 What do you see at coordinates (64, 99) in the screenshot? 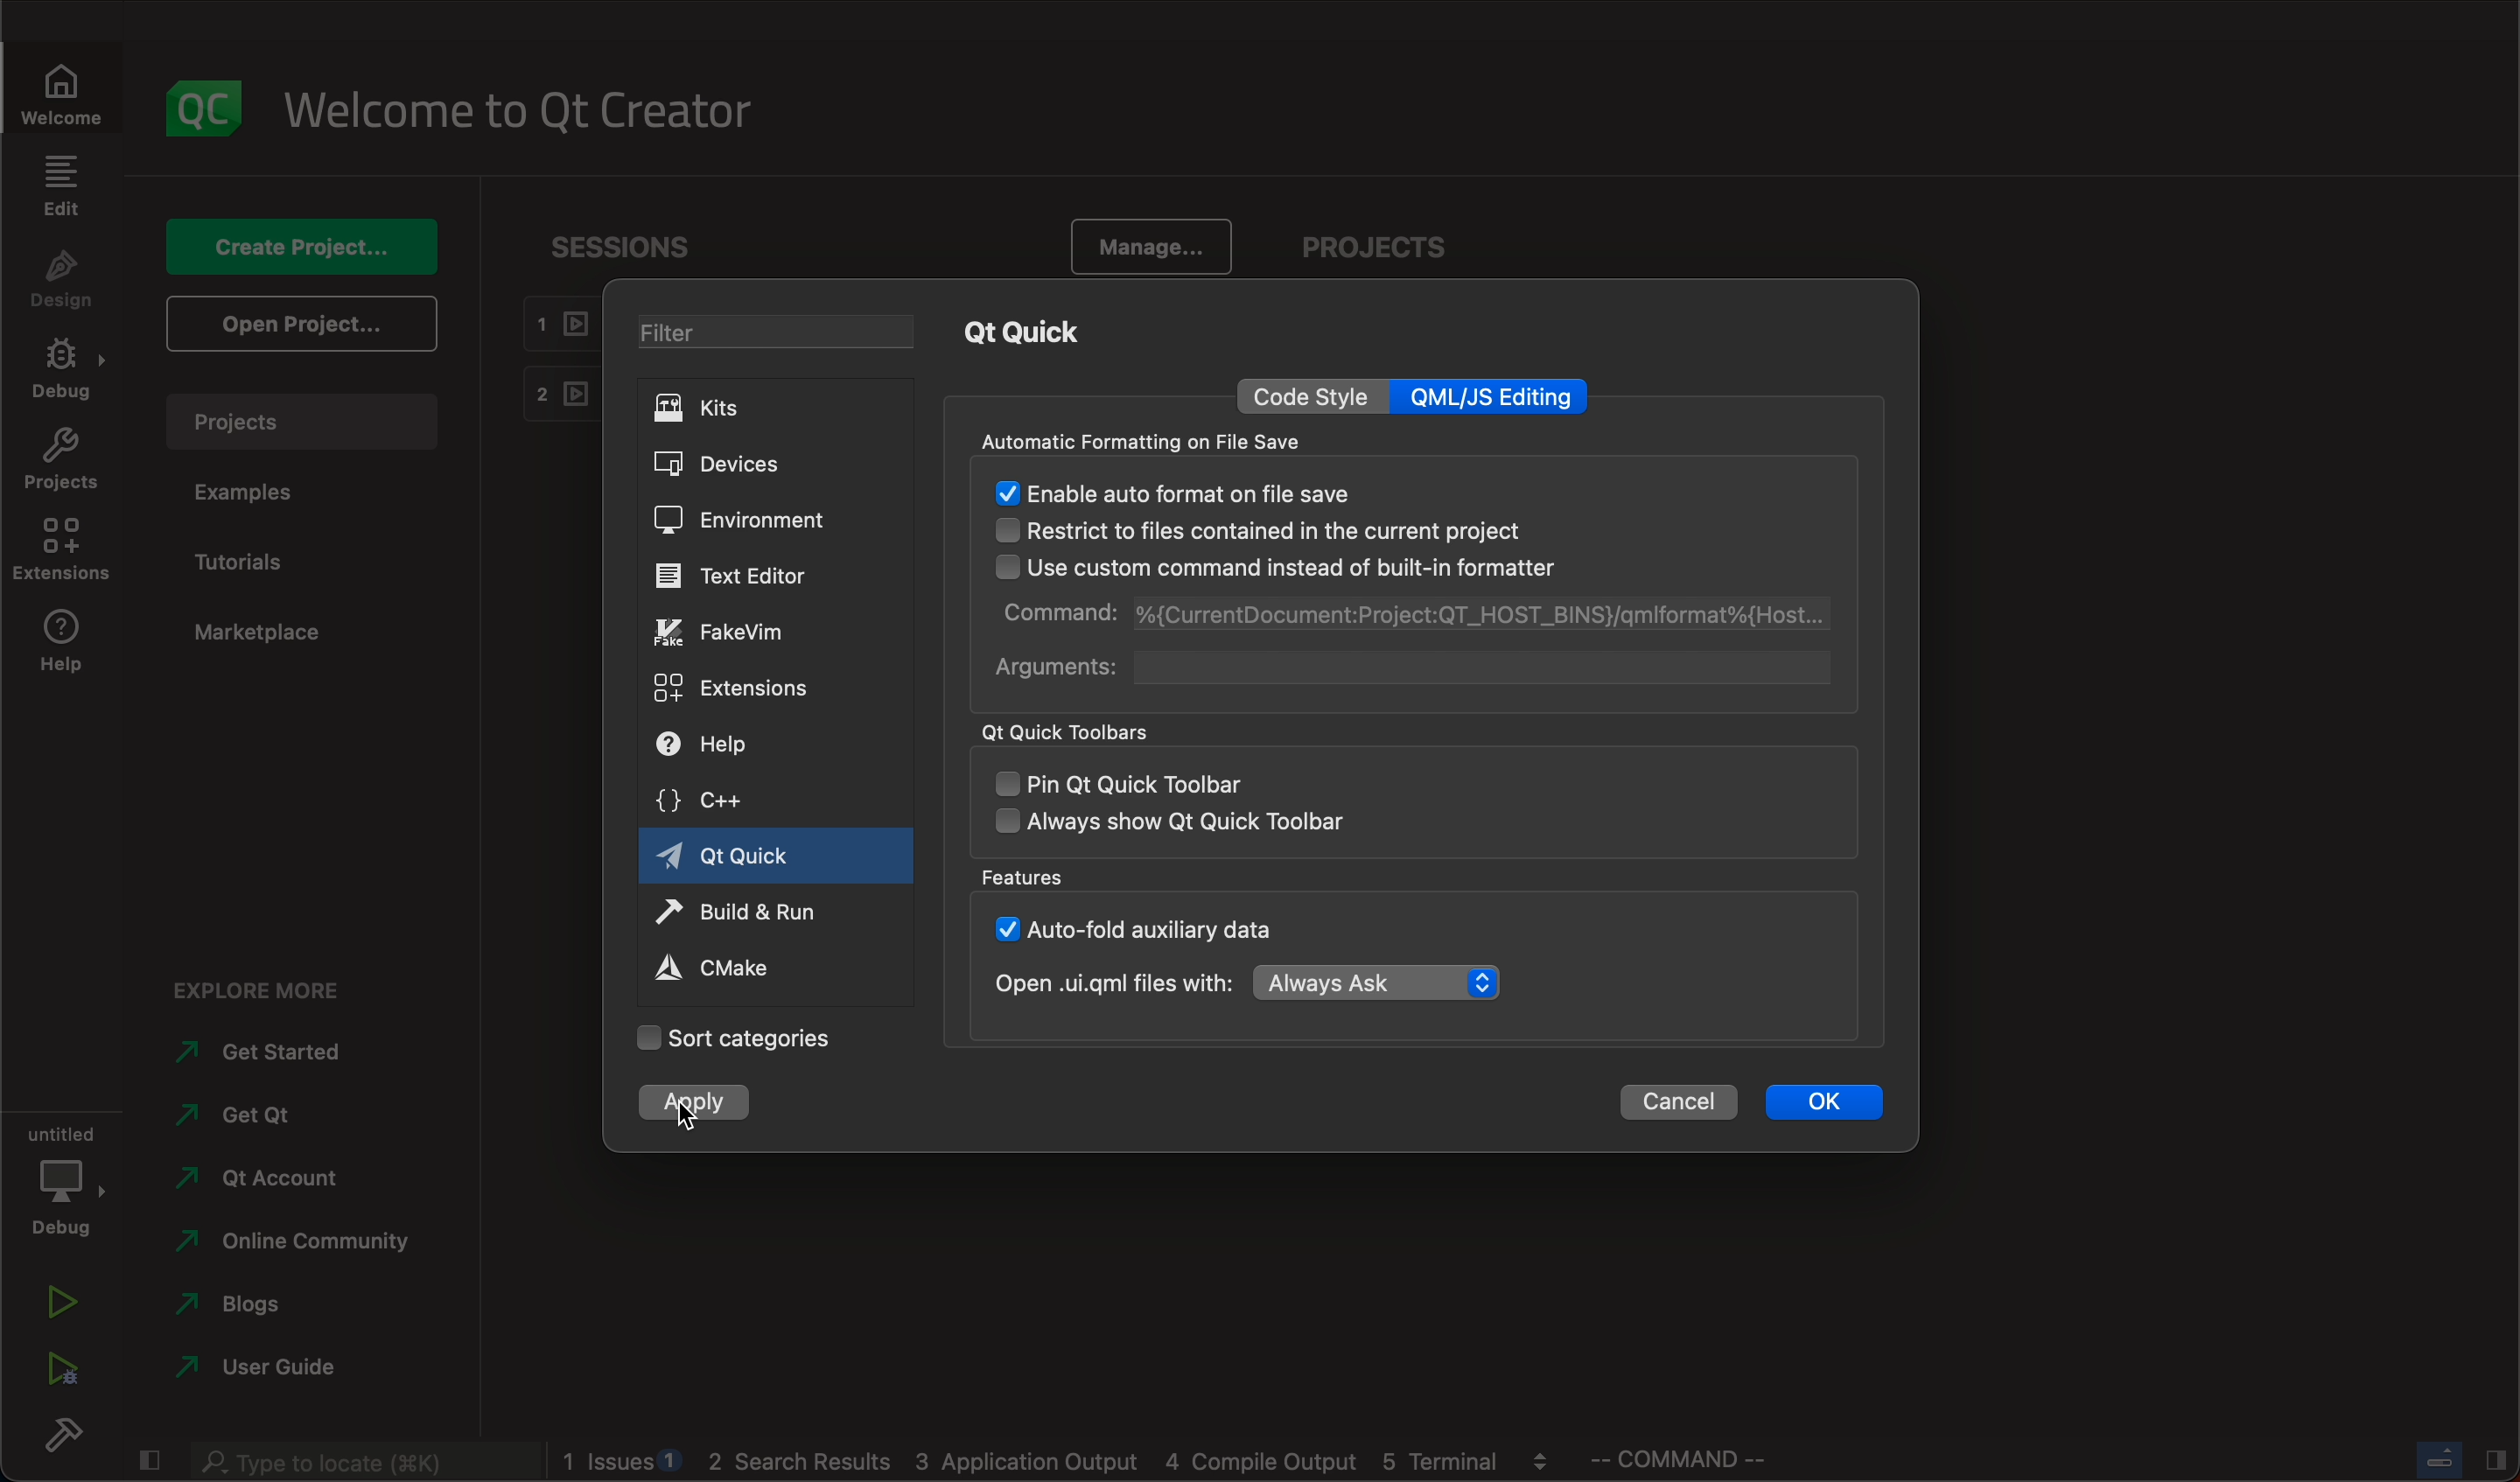
I see `WELCOME` at bounding box center [64, 99].